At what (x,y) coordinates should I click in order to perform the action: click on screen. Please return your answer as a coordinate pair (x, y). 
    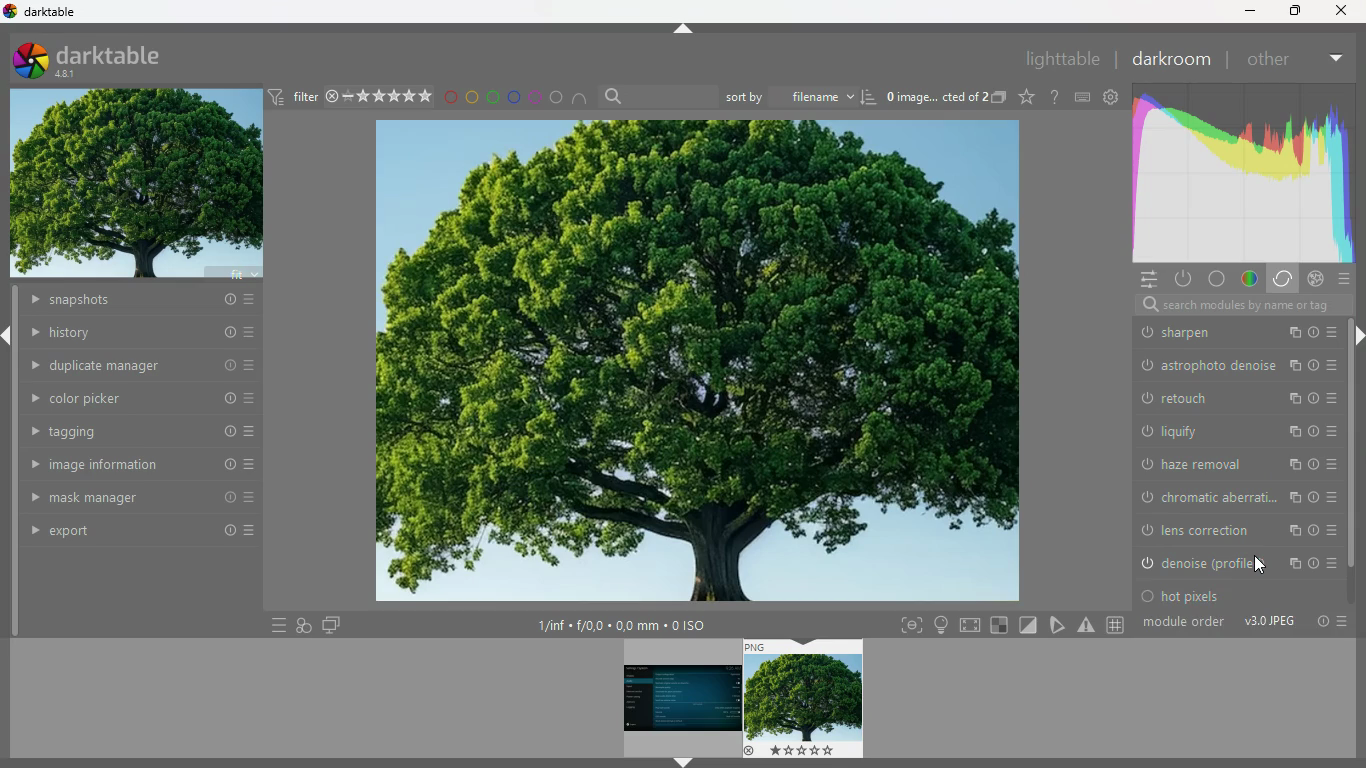
    Looking at the image, I should click on (332, 626).